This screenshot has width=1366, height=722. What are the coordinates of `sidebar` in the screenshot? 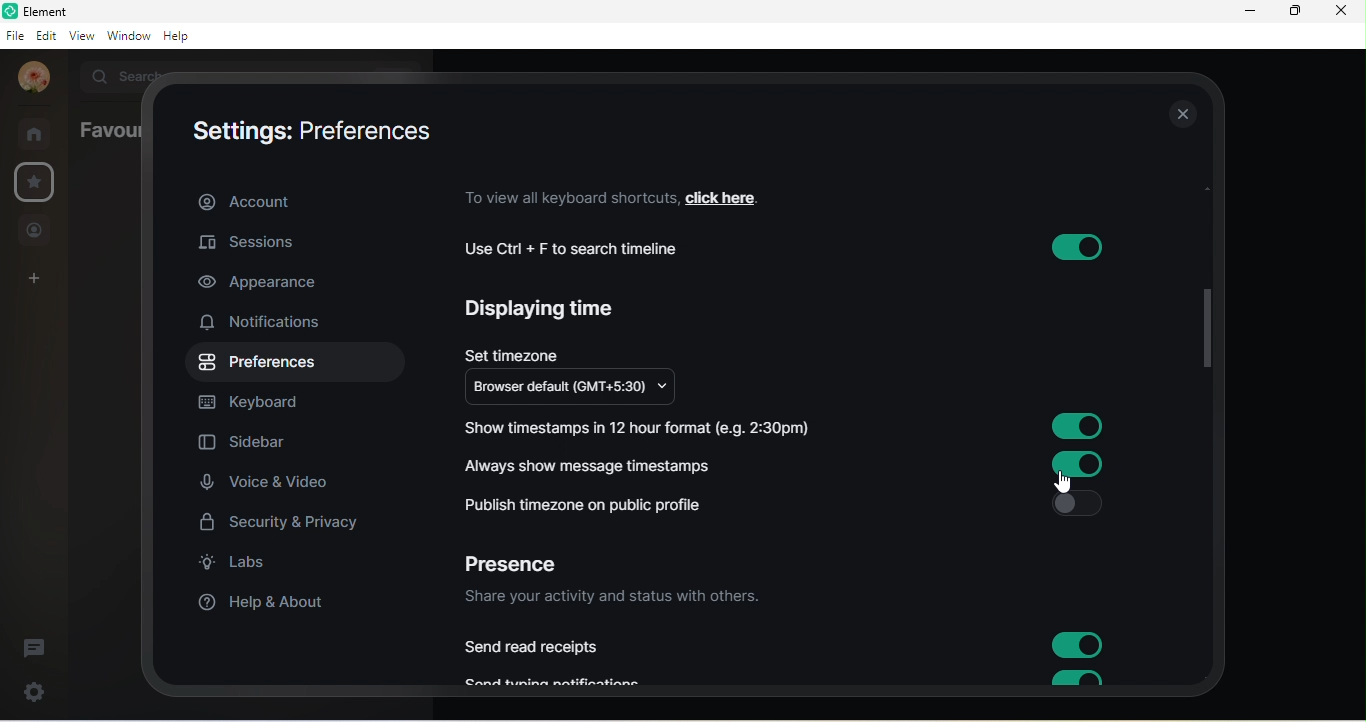 It's located at (245, 445).